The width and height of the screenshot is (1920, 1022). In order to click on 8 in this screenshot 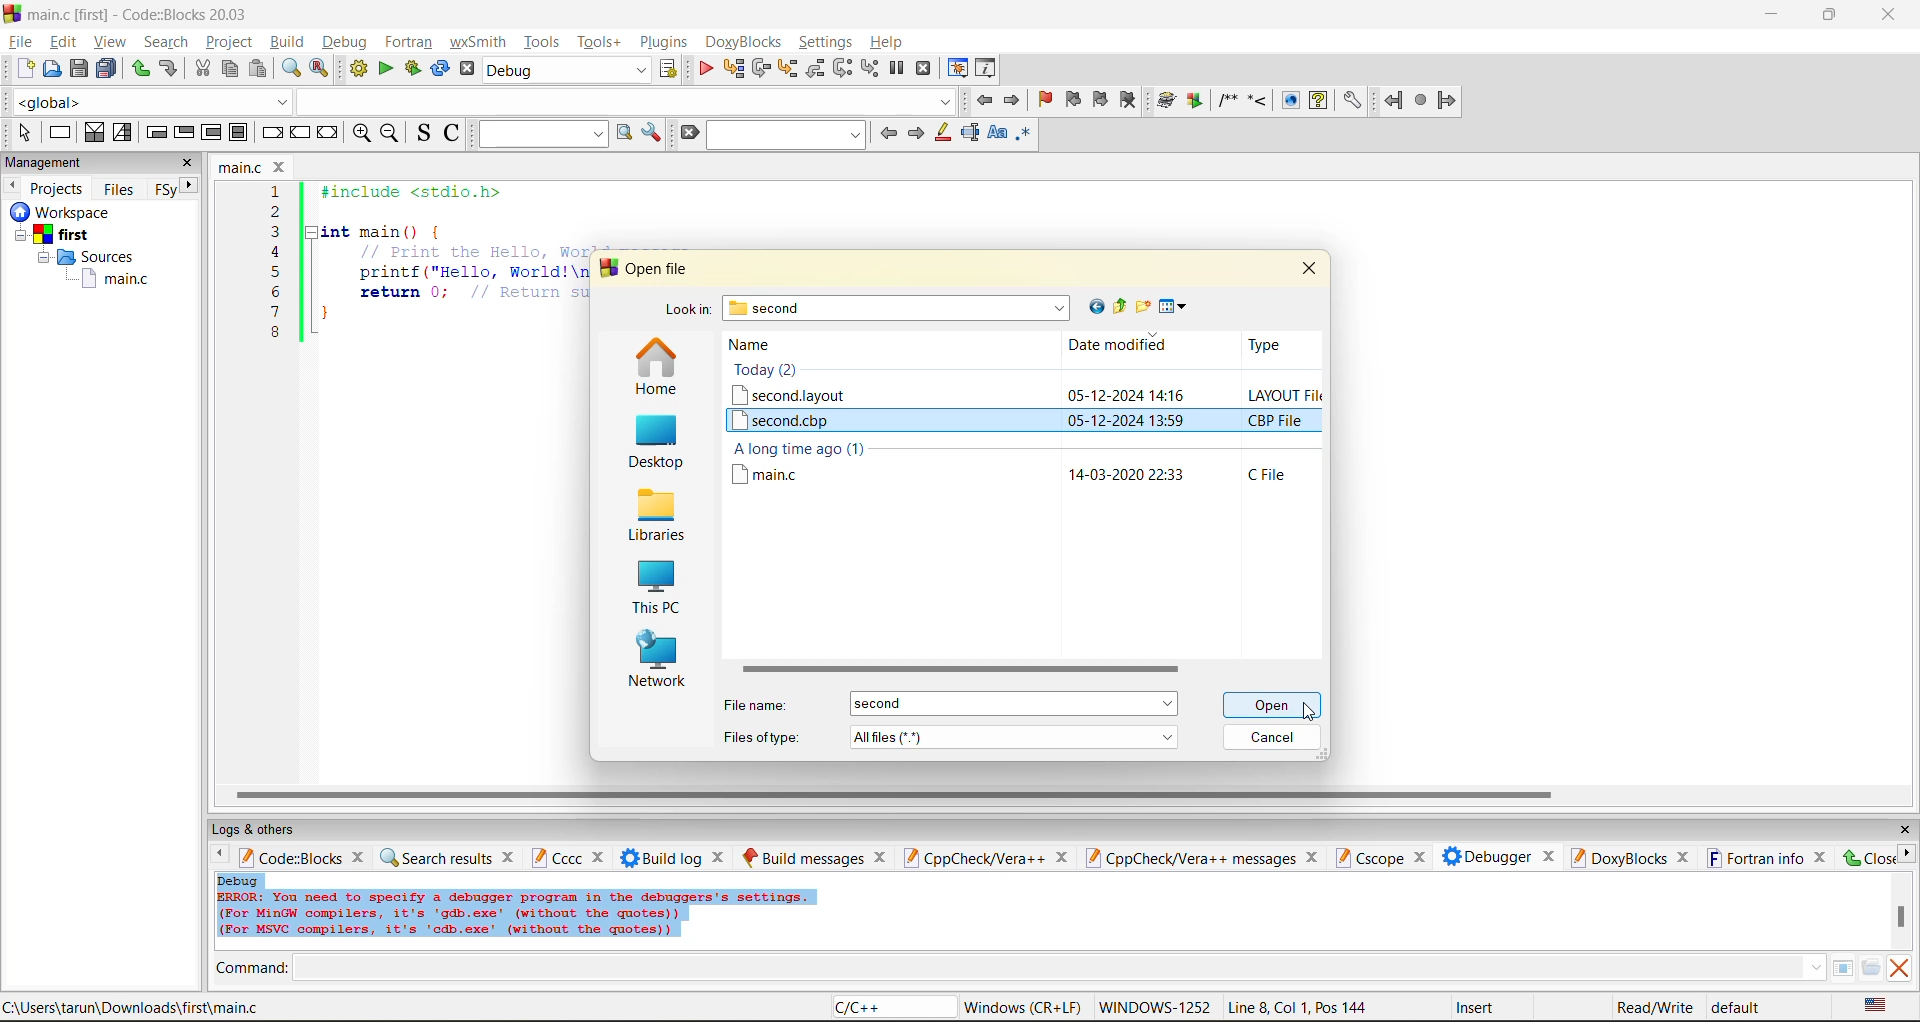, I will do `click(275, 333)`.